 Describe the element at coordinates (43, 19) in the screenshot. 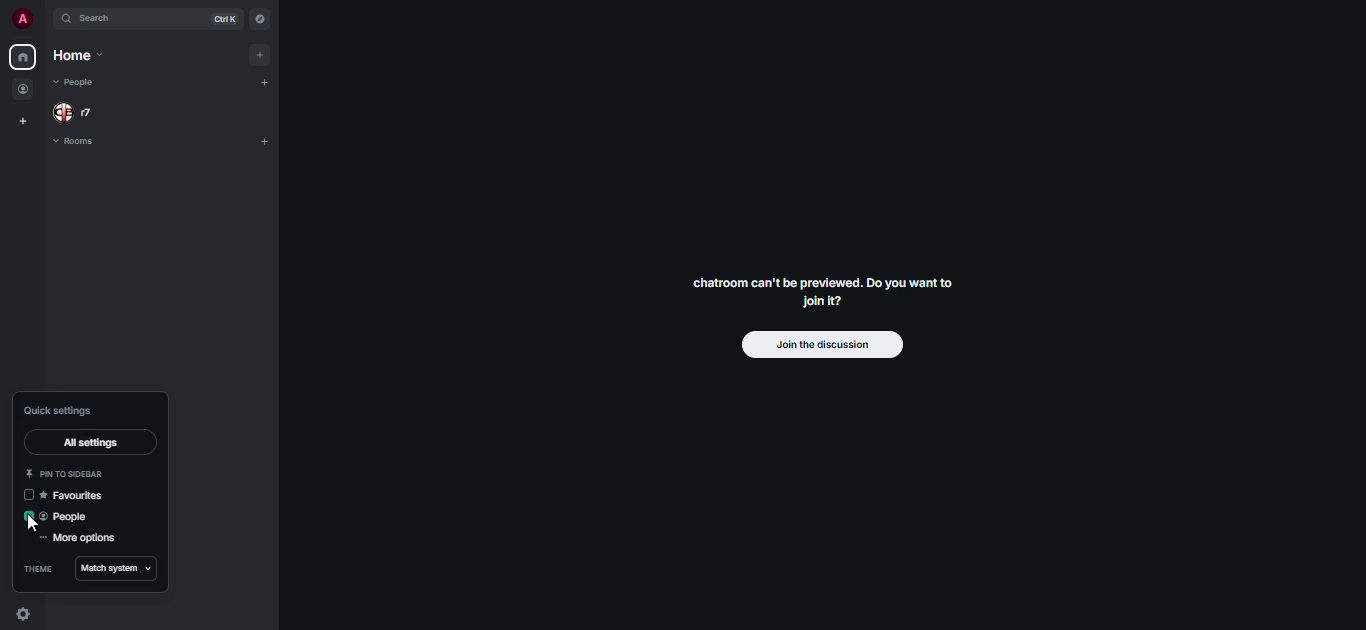

I see `expand` at that location.